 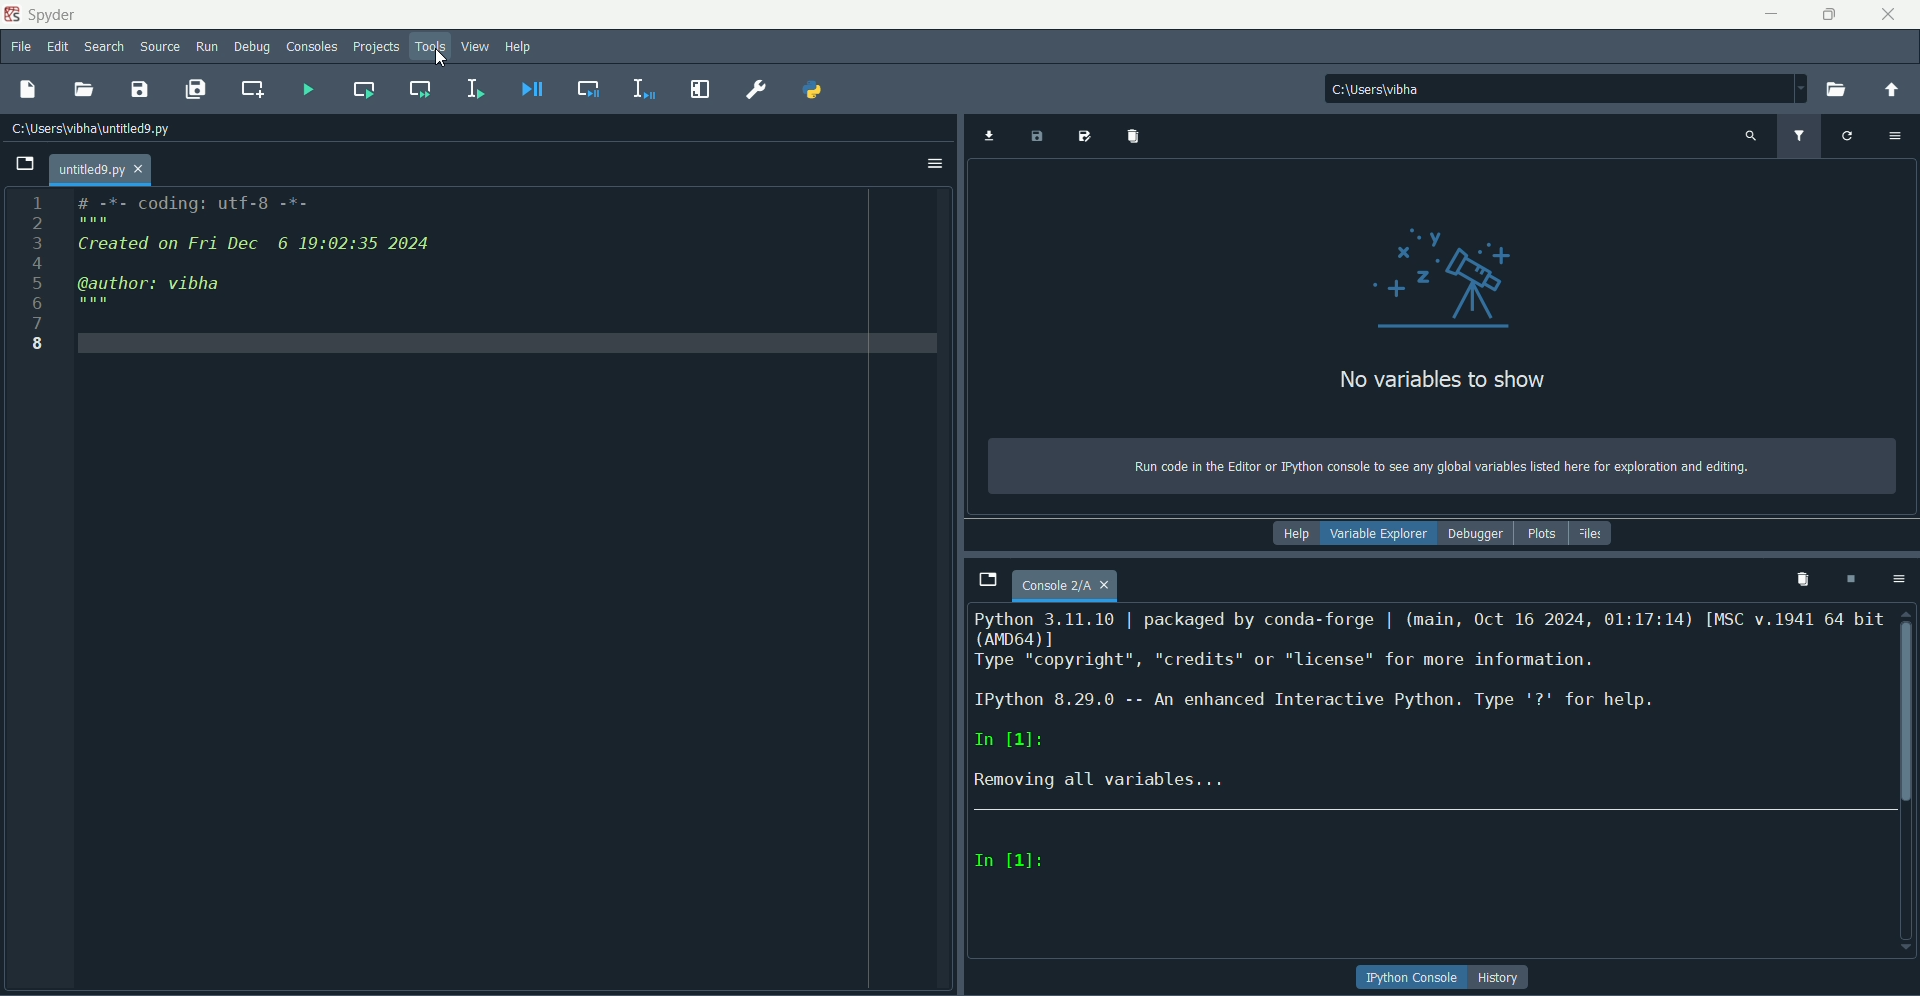 I want to click on debugger, so click(x=1475, y=534).